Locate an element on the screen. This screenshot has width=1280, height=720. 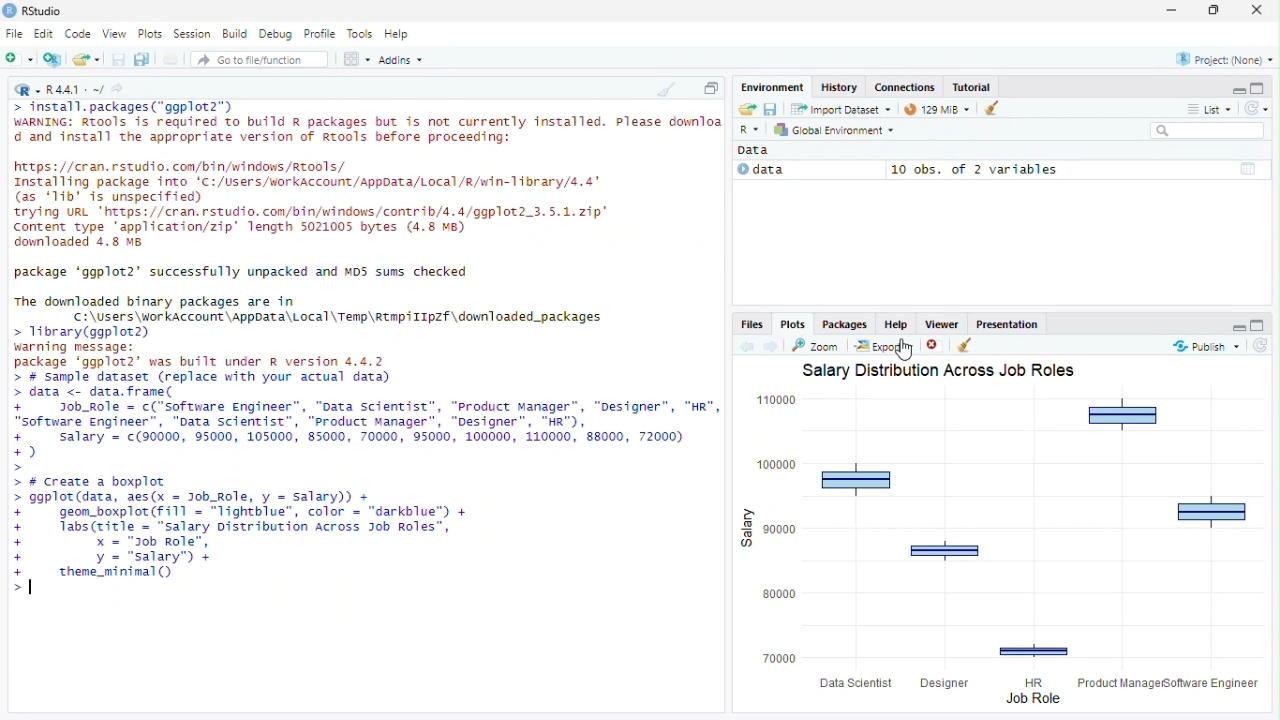
Logo is located at coordinates (10, 10).